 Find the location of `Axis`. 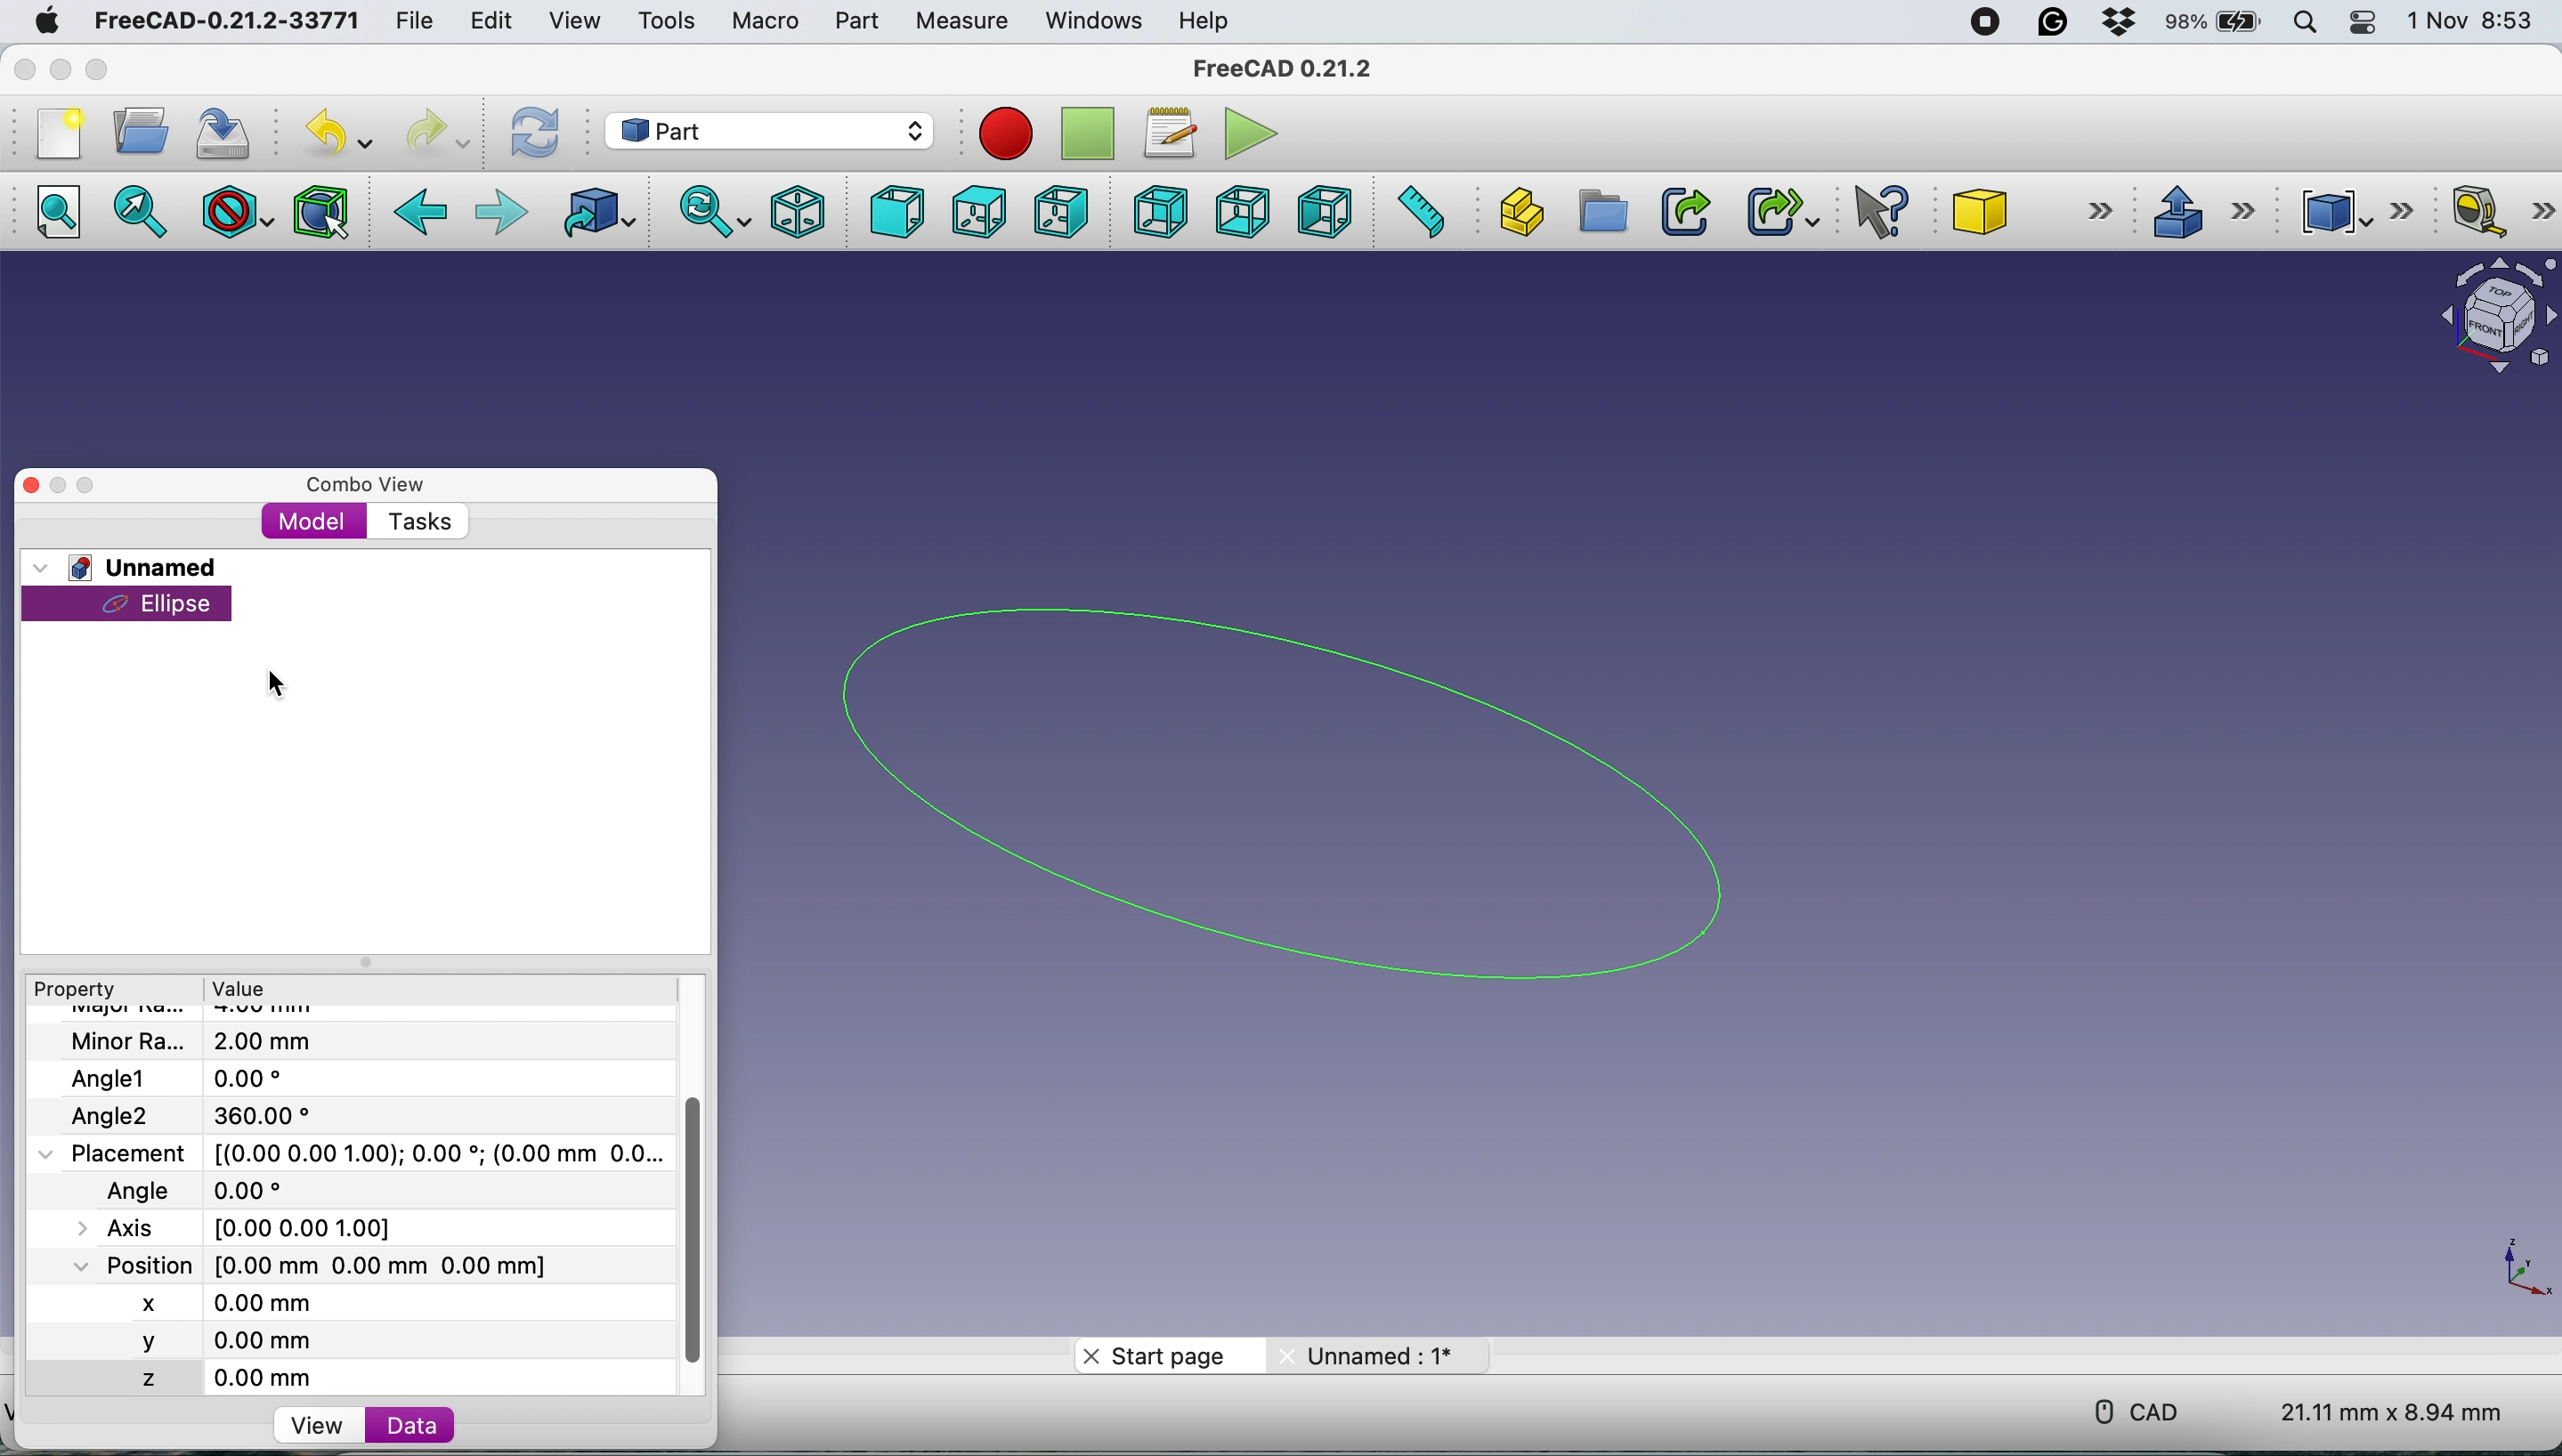

Axis is located at coordinates (254, 1224).